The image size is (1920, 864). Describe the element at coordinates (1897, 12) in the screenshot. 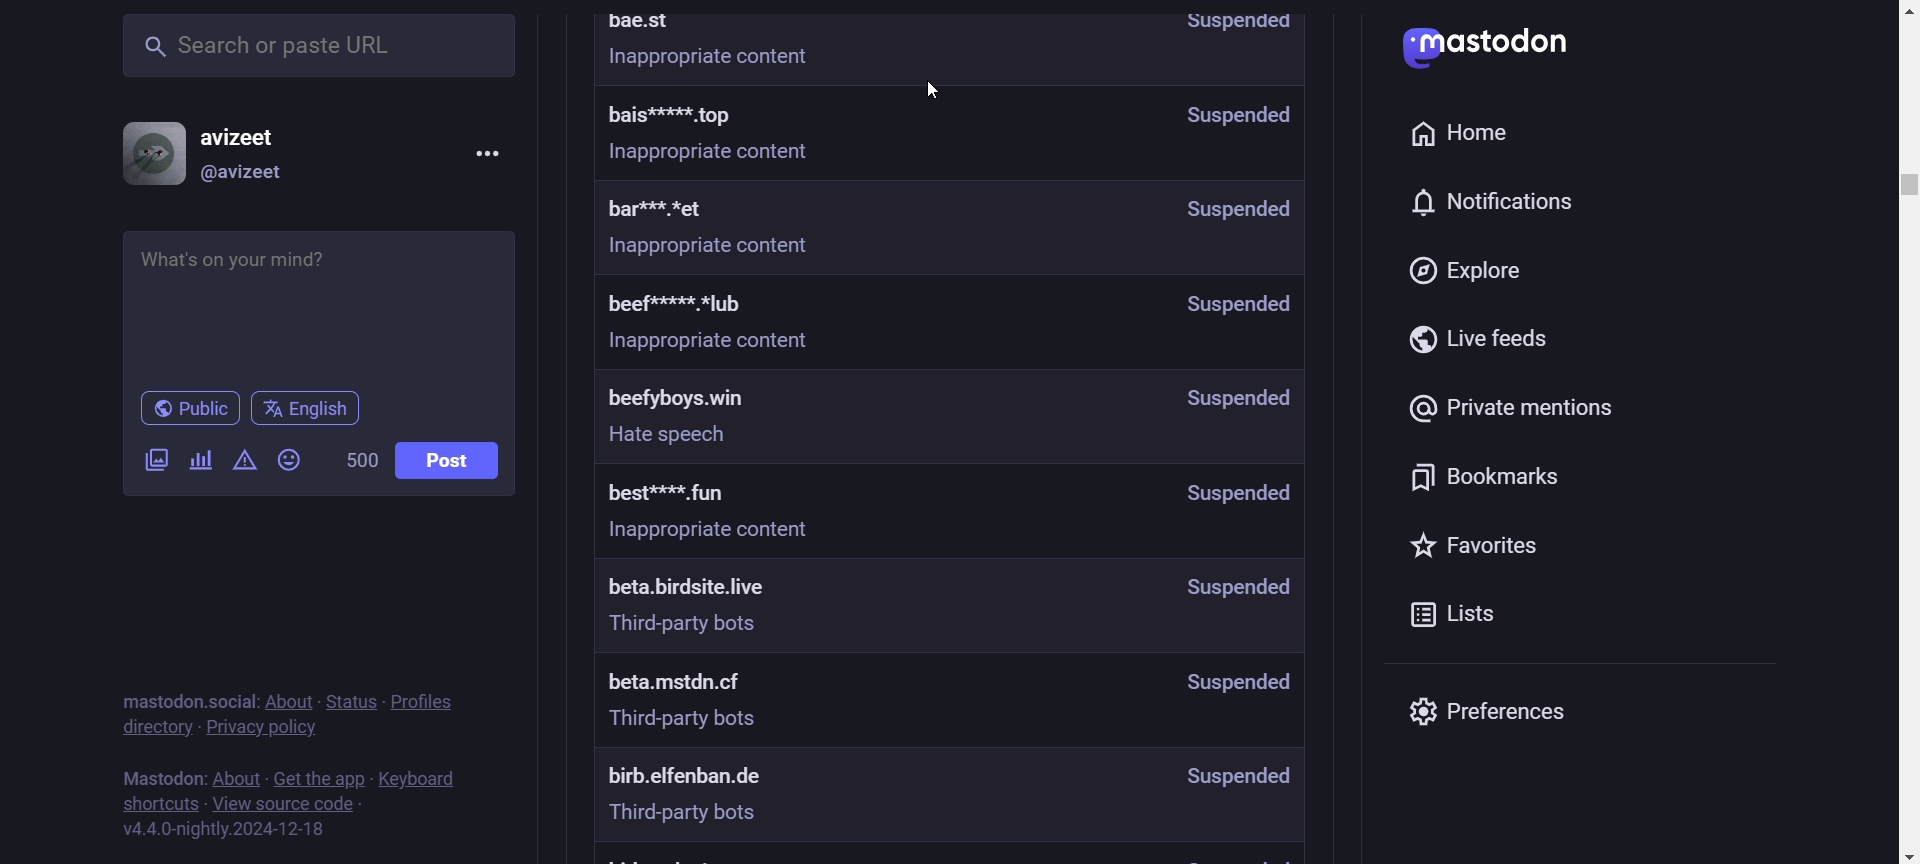

I see `Scroll Up` at that location.